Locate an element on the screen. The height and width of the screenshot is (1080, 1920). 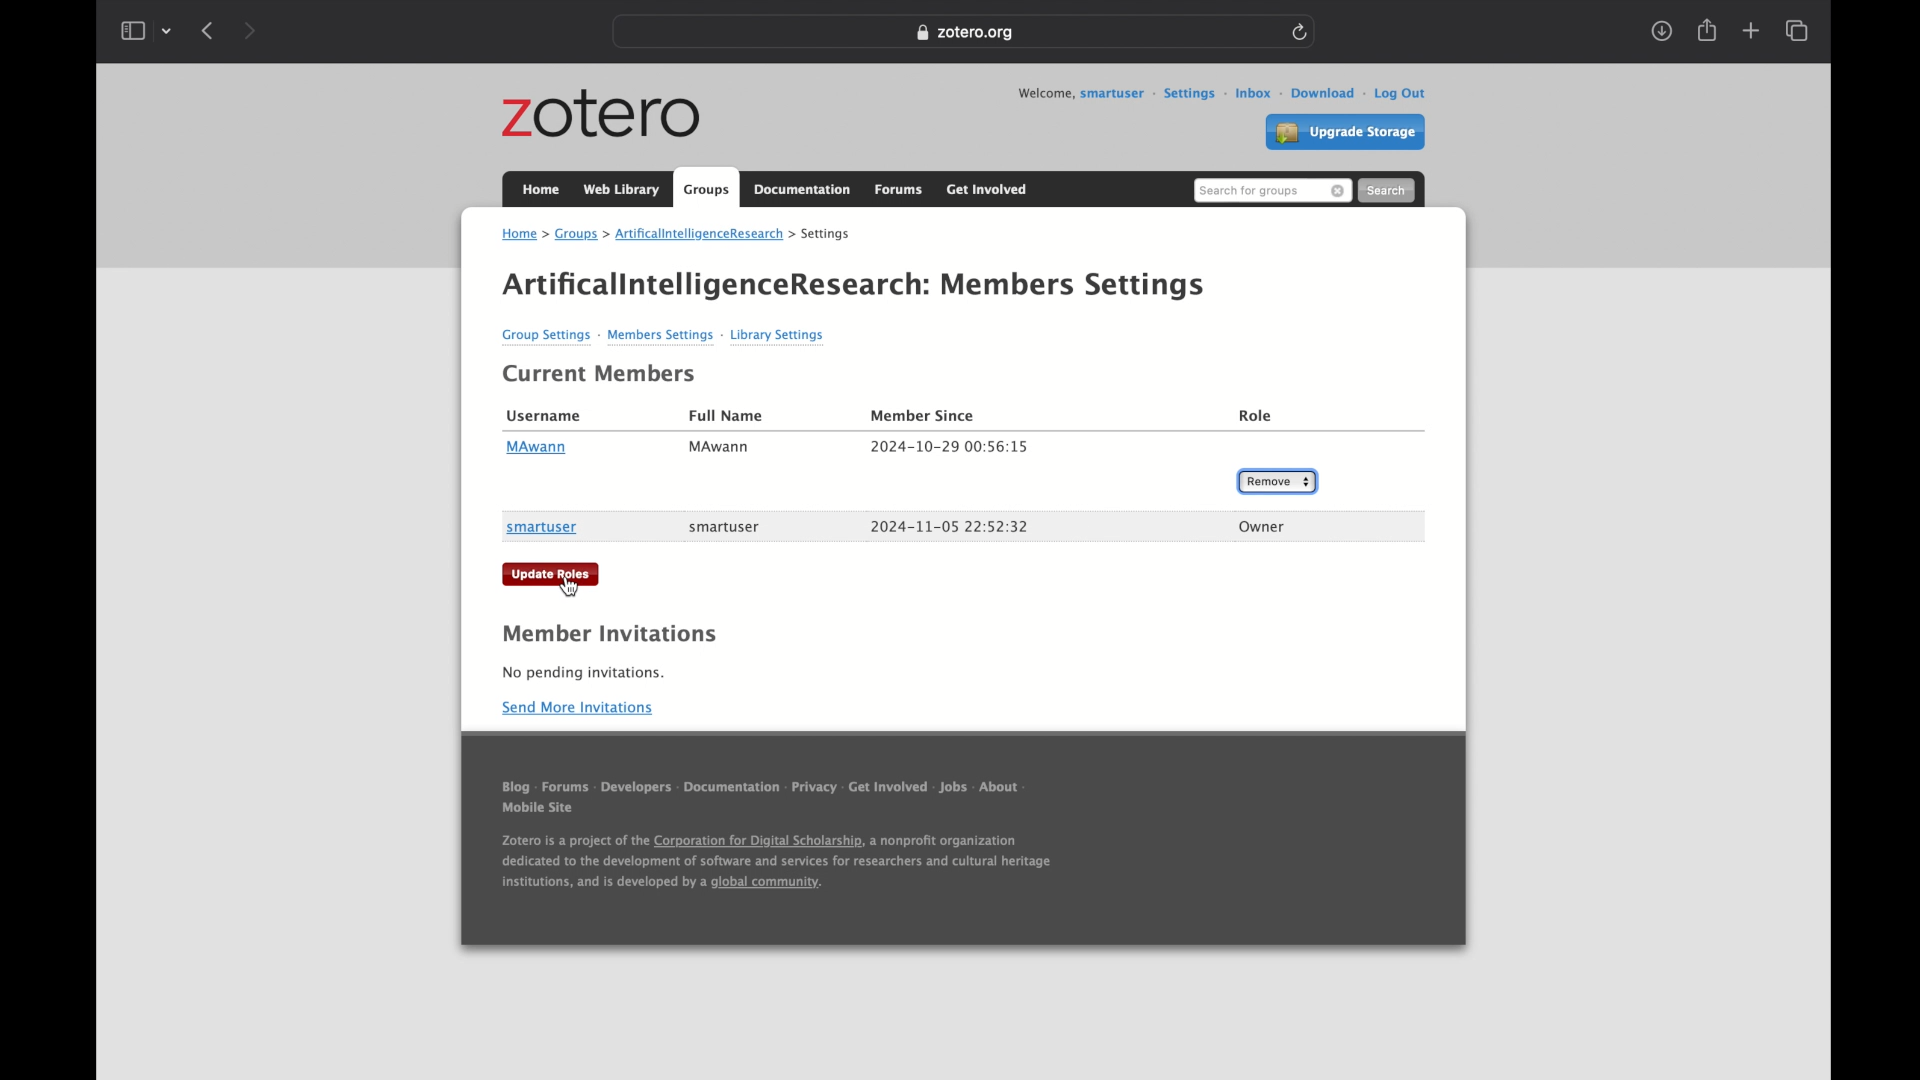
download  is located at coordinates (1315, 93).